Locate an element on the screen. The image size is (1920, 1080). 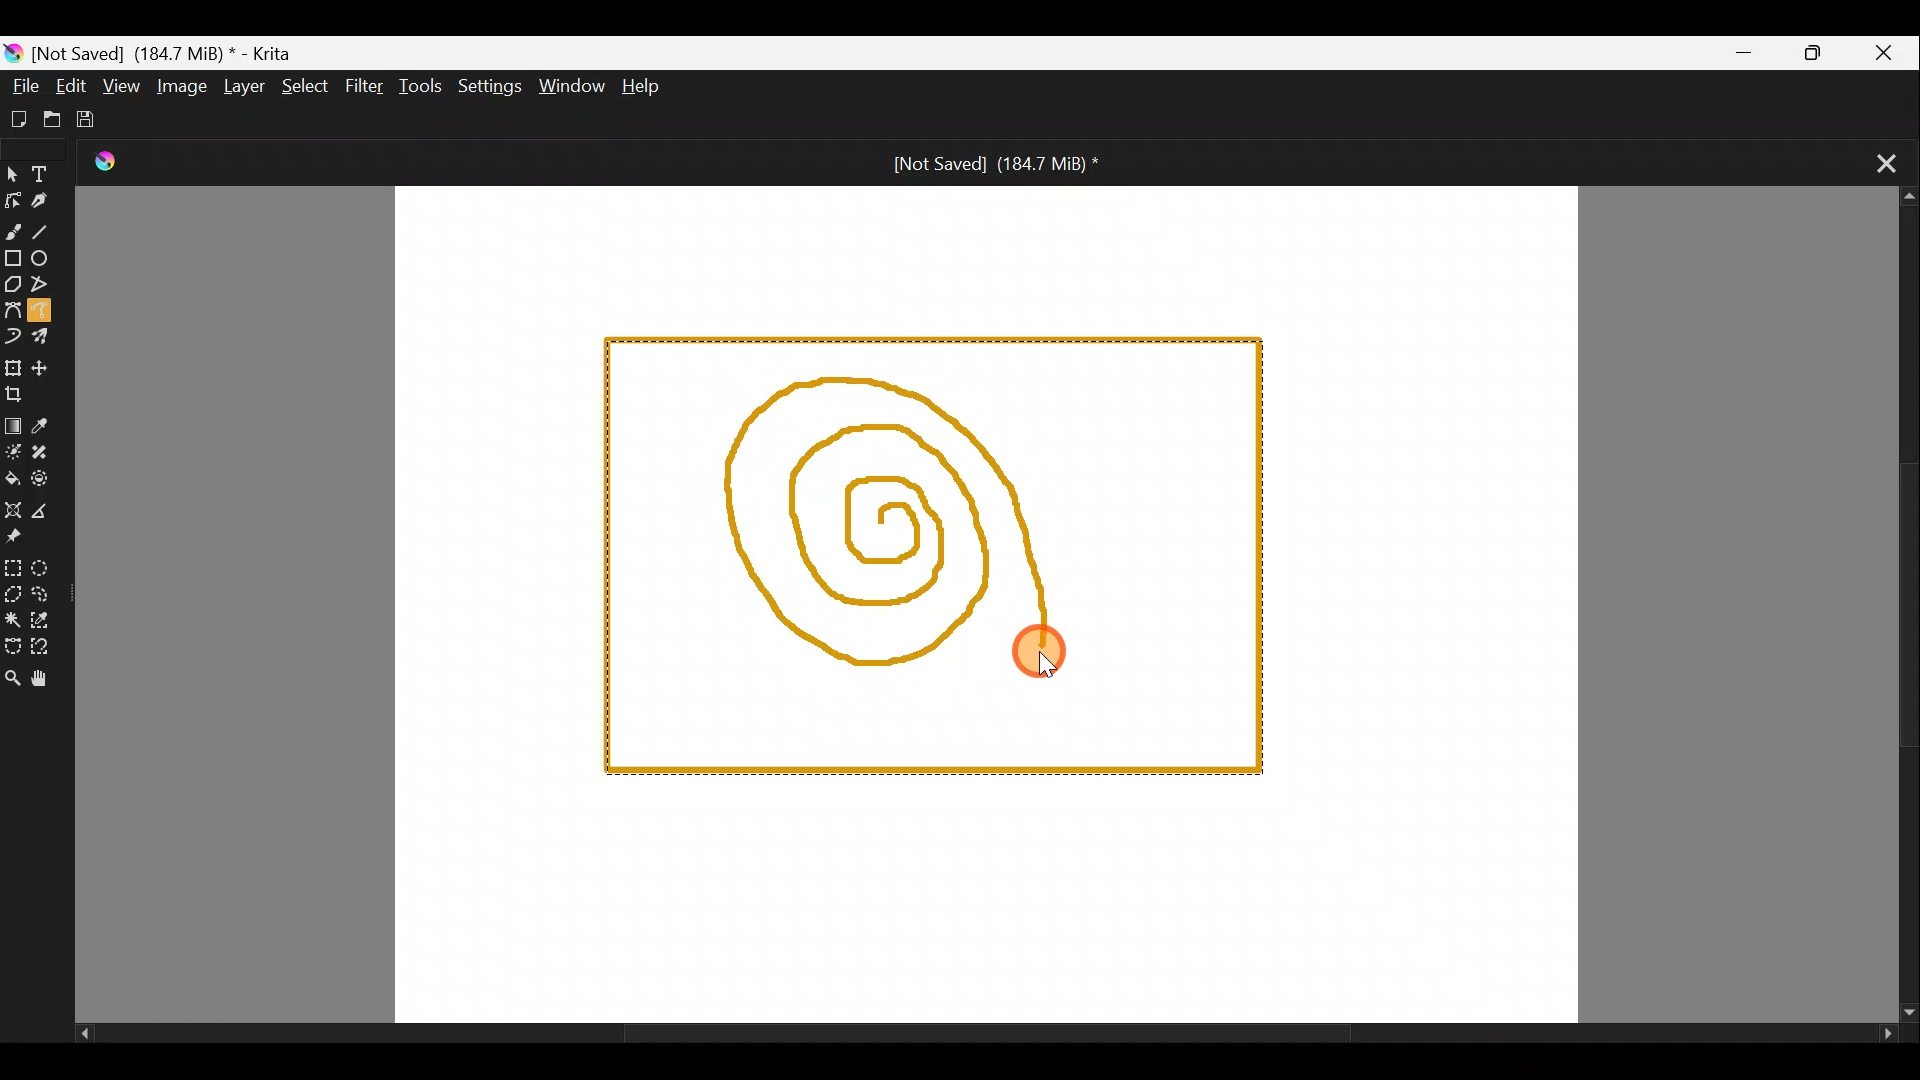
Polygonal selection tool is located at coordinates (12, 596).